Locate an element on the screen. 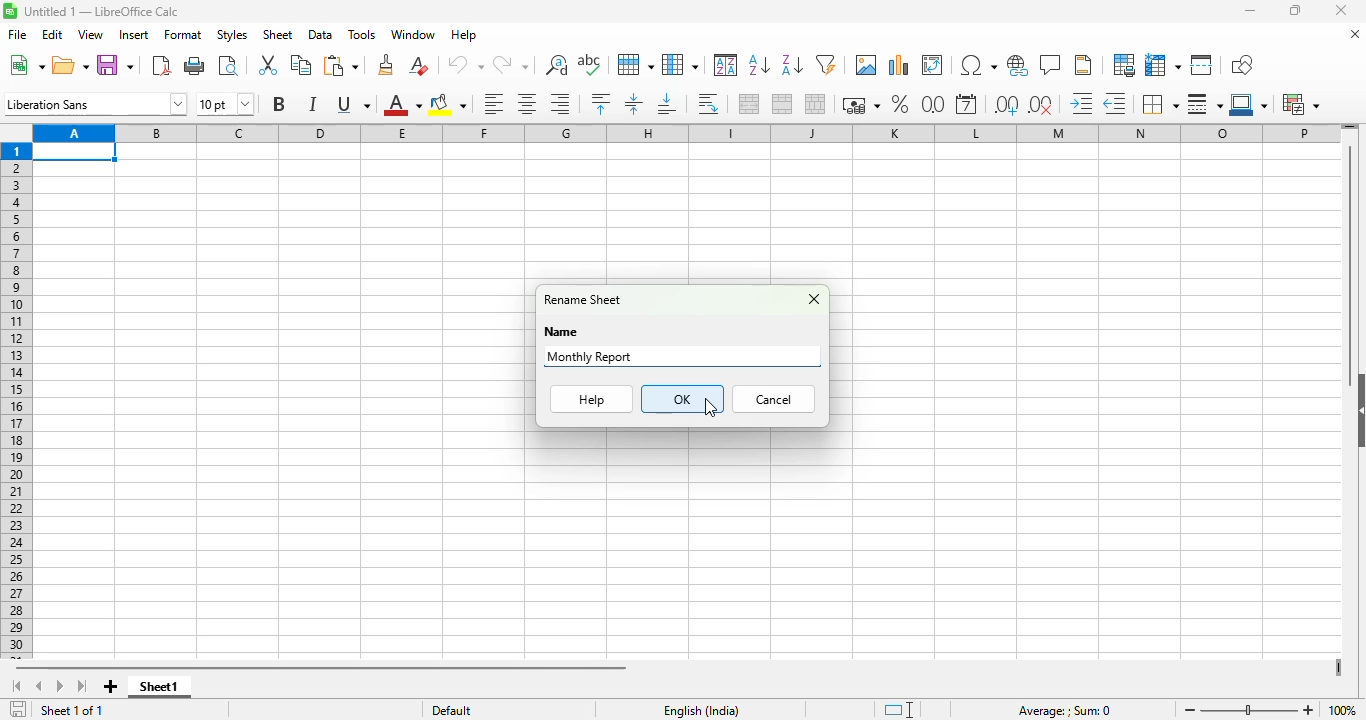 The width and height of the screenshot is (1366, 720). font name is located at coordinates (95, 103).